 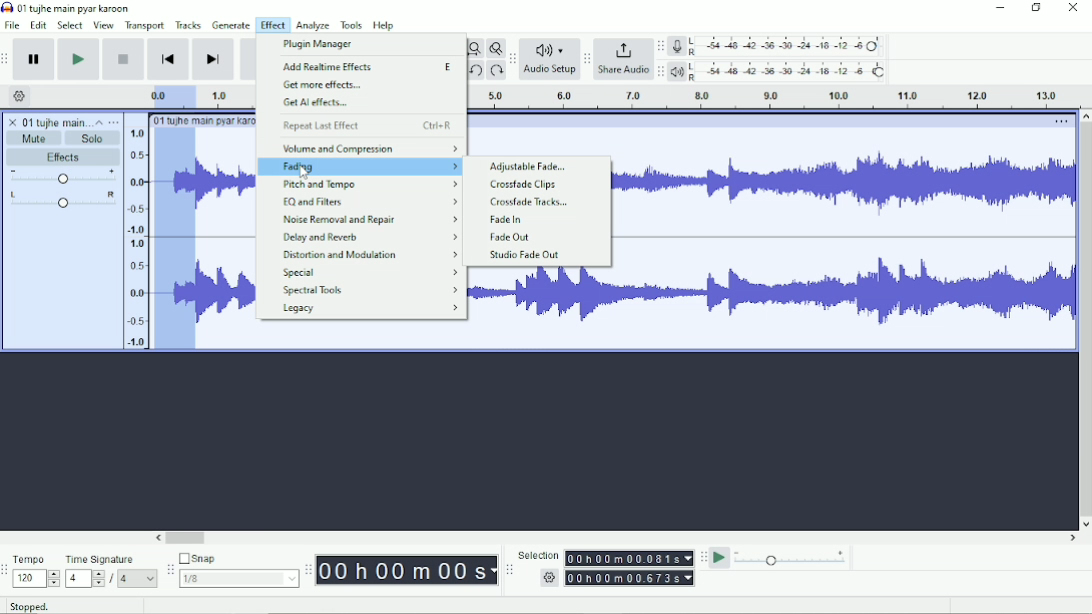 I want to click on Generate, so click(x=232, y=25).